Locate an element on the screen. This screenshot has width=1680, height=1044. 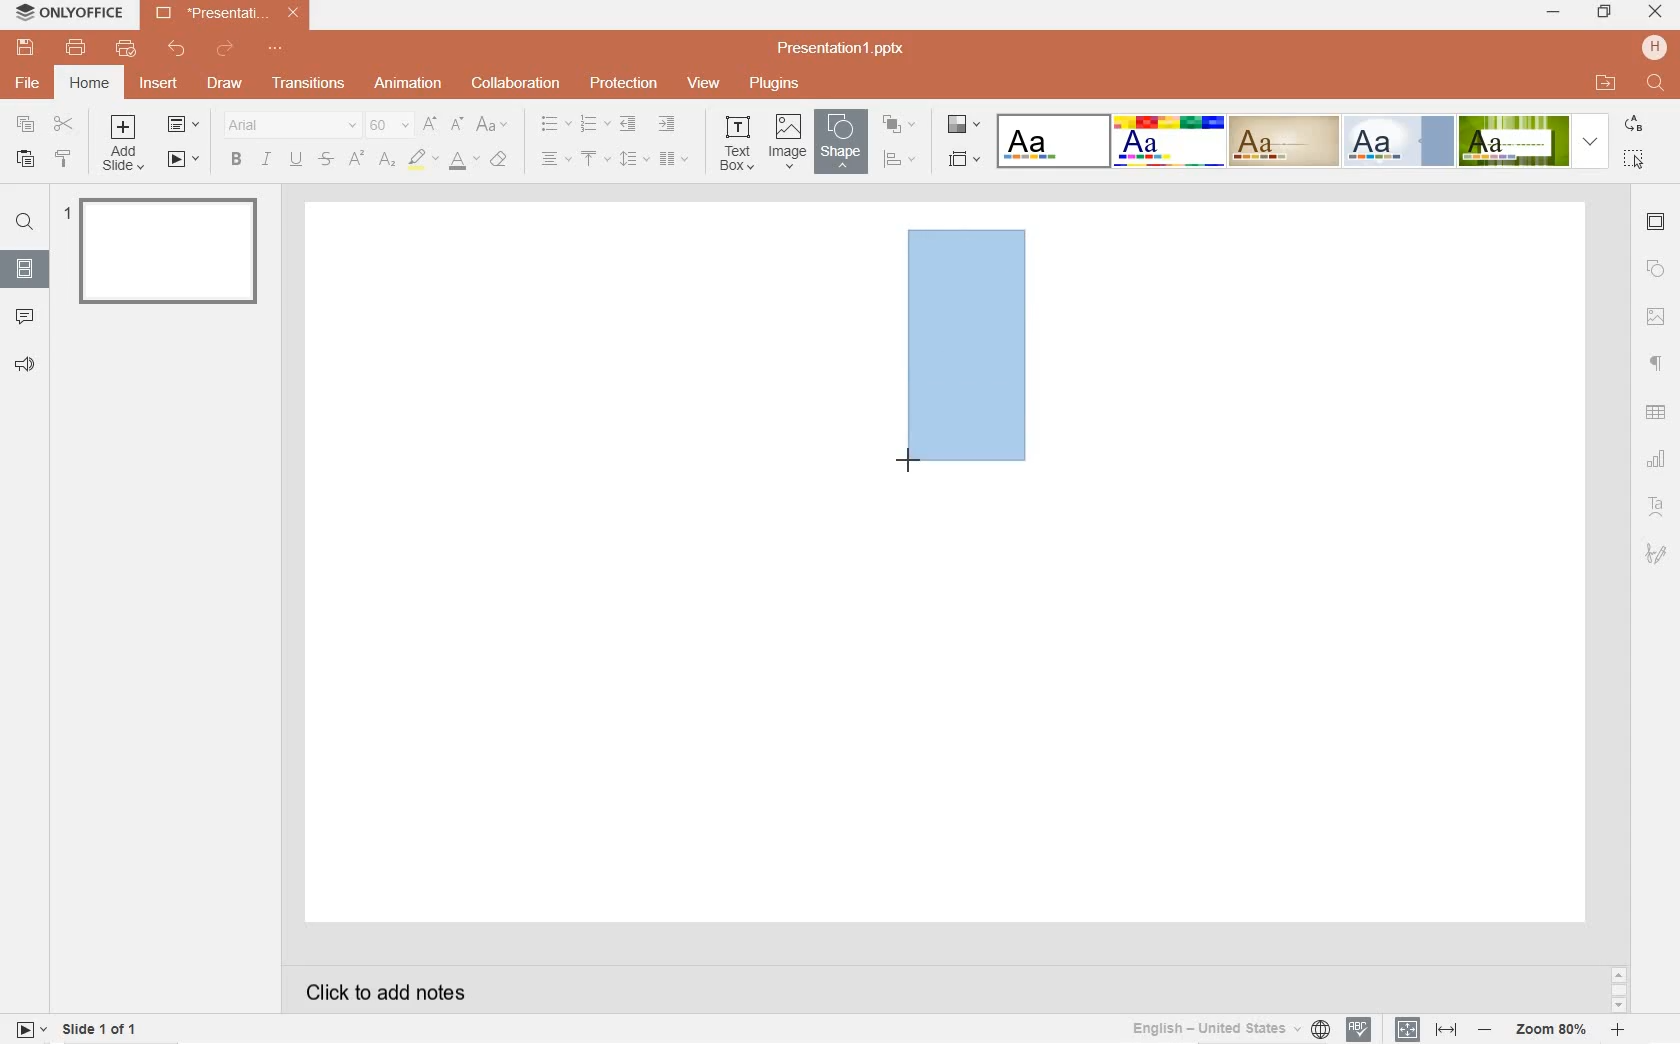
Blank is located at coordinates (1053, 140).